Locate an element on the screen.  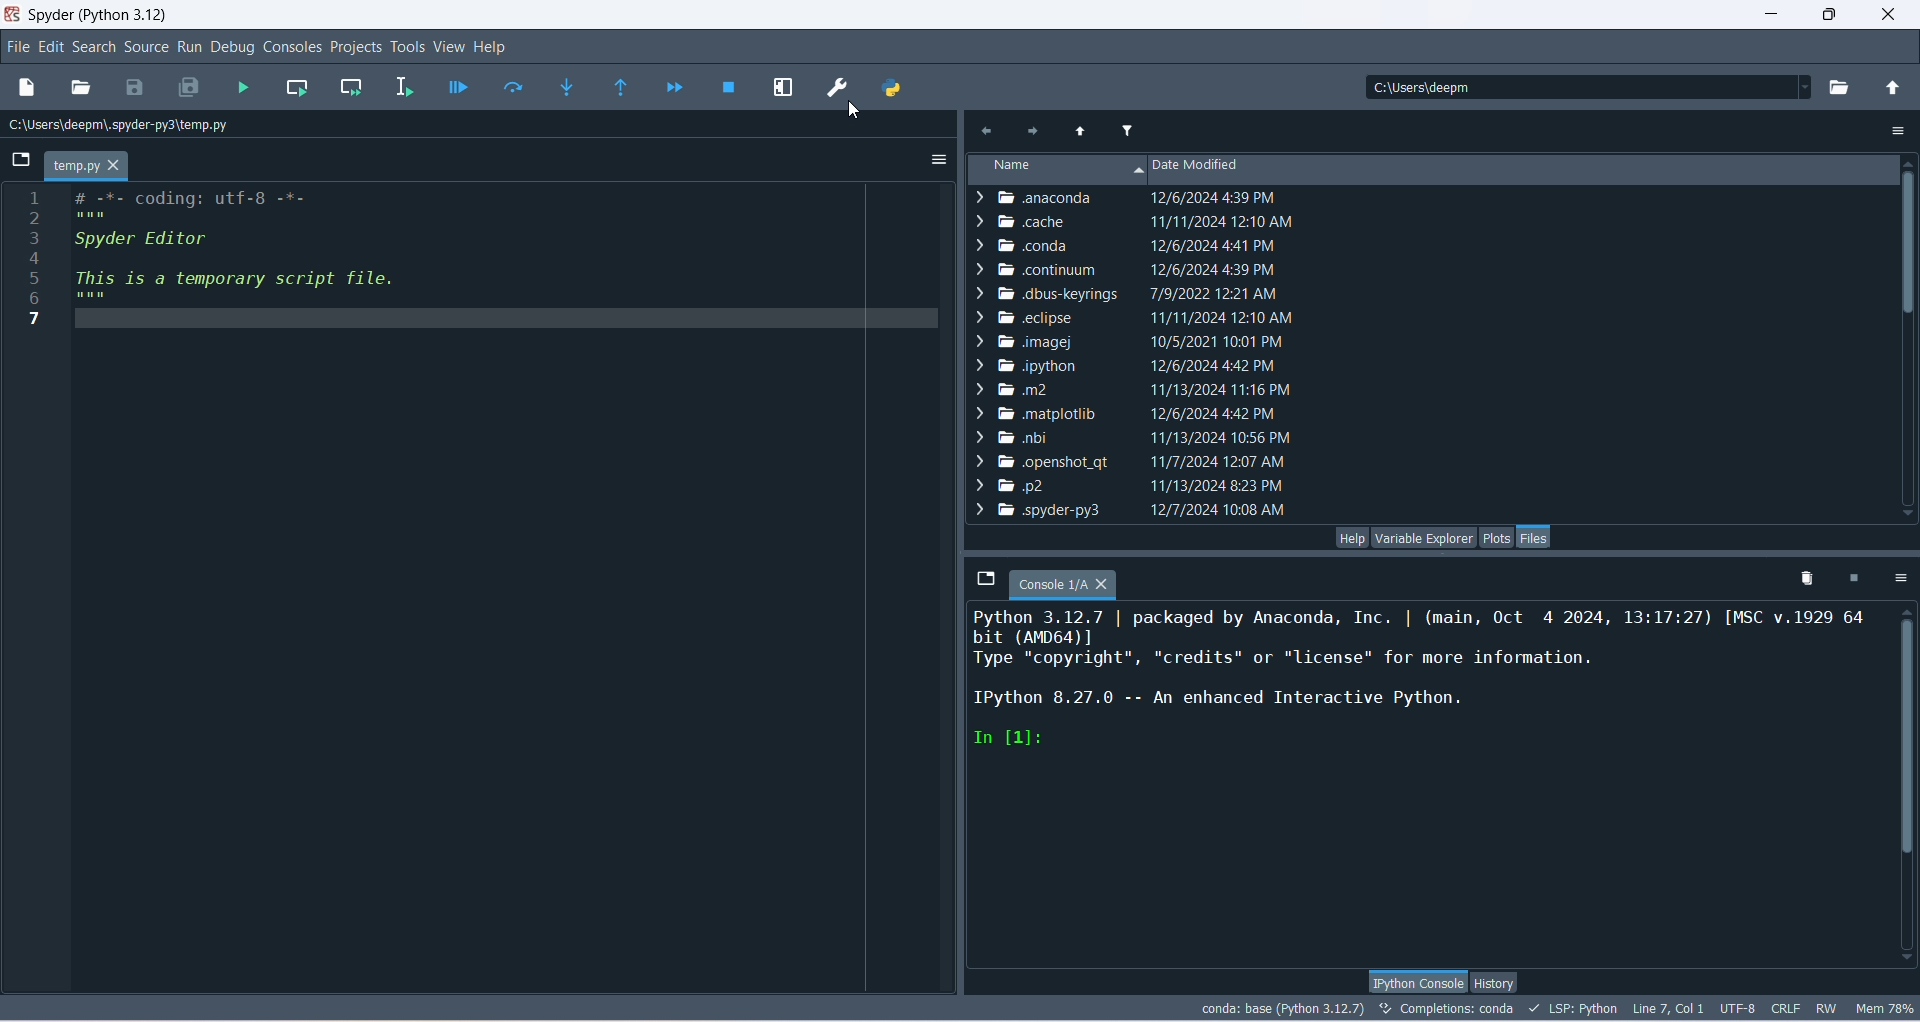
source is located at coordinates (148, 48).